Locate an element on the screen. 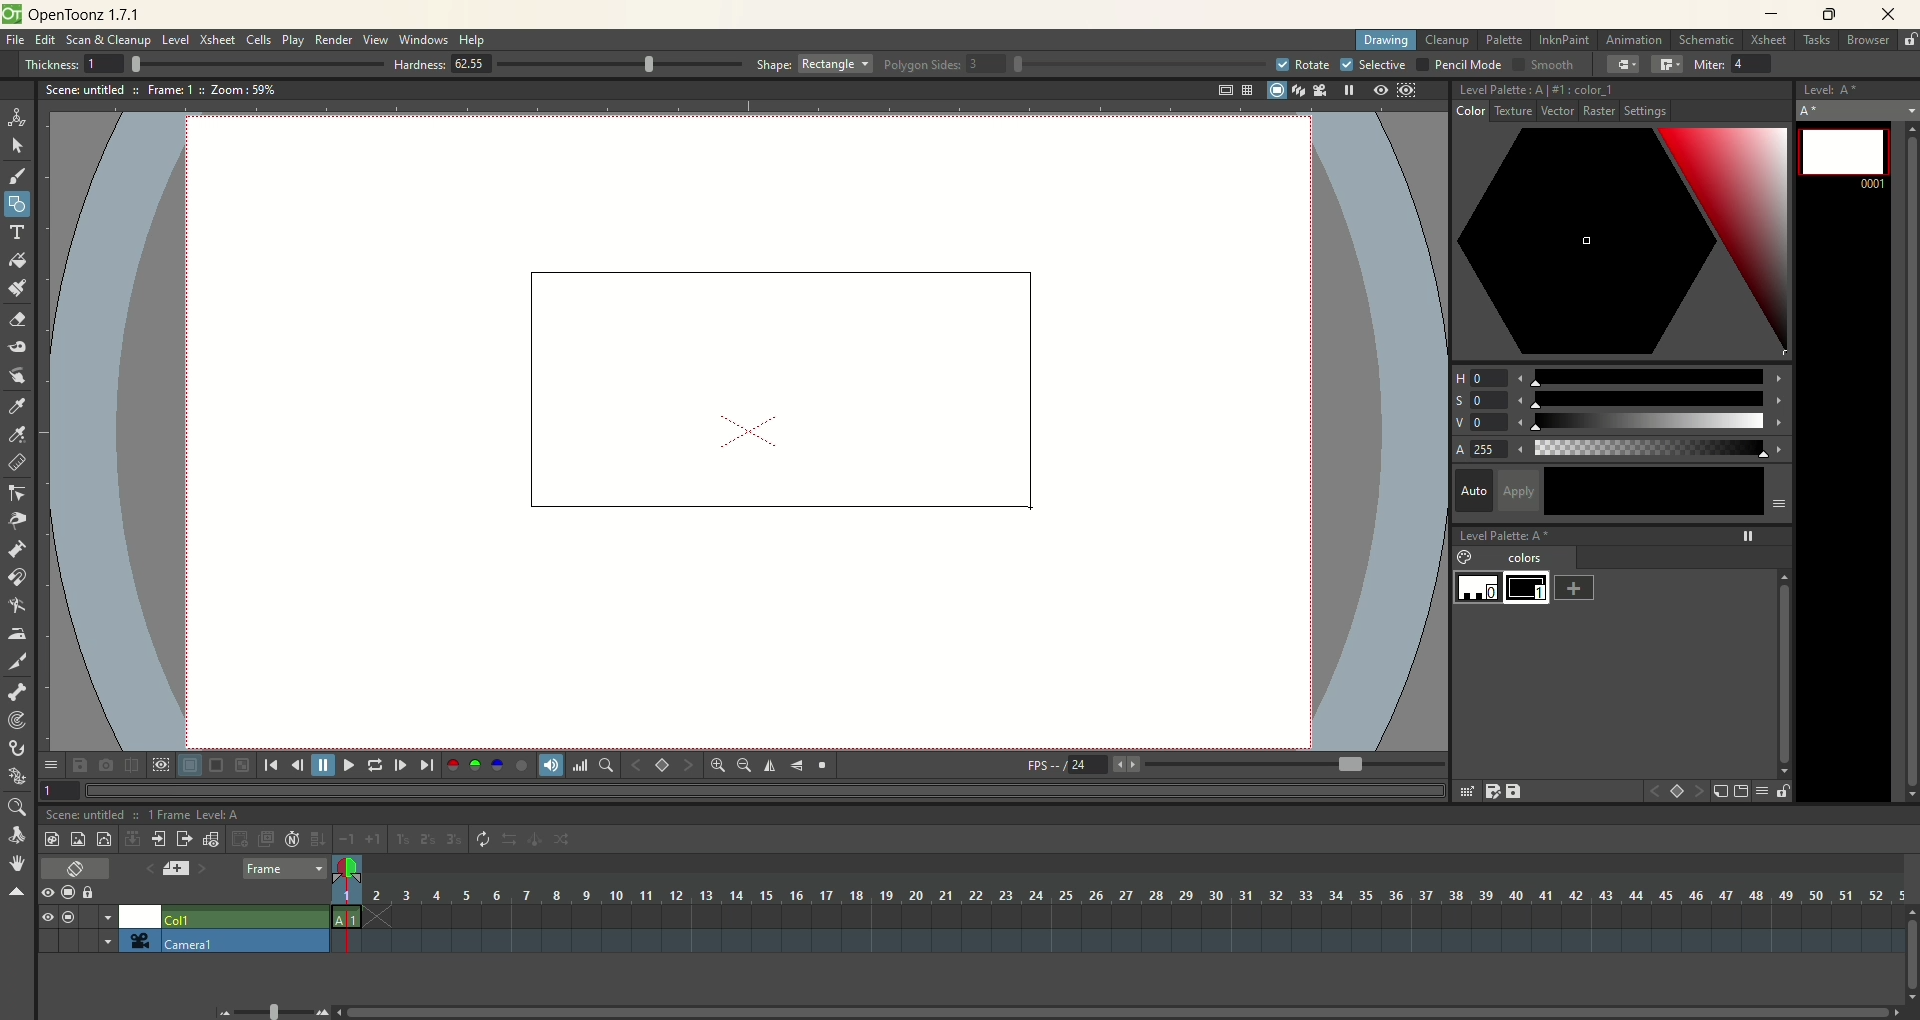  play is located at coordinates (293, 40).